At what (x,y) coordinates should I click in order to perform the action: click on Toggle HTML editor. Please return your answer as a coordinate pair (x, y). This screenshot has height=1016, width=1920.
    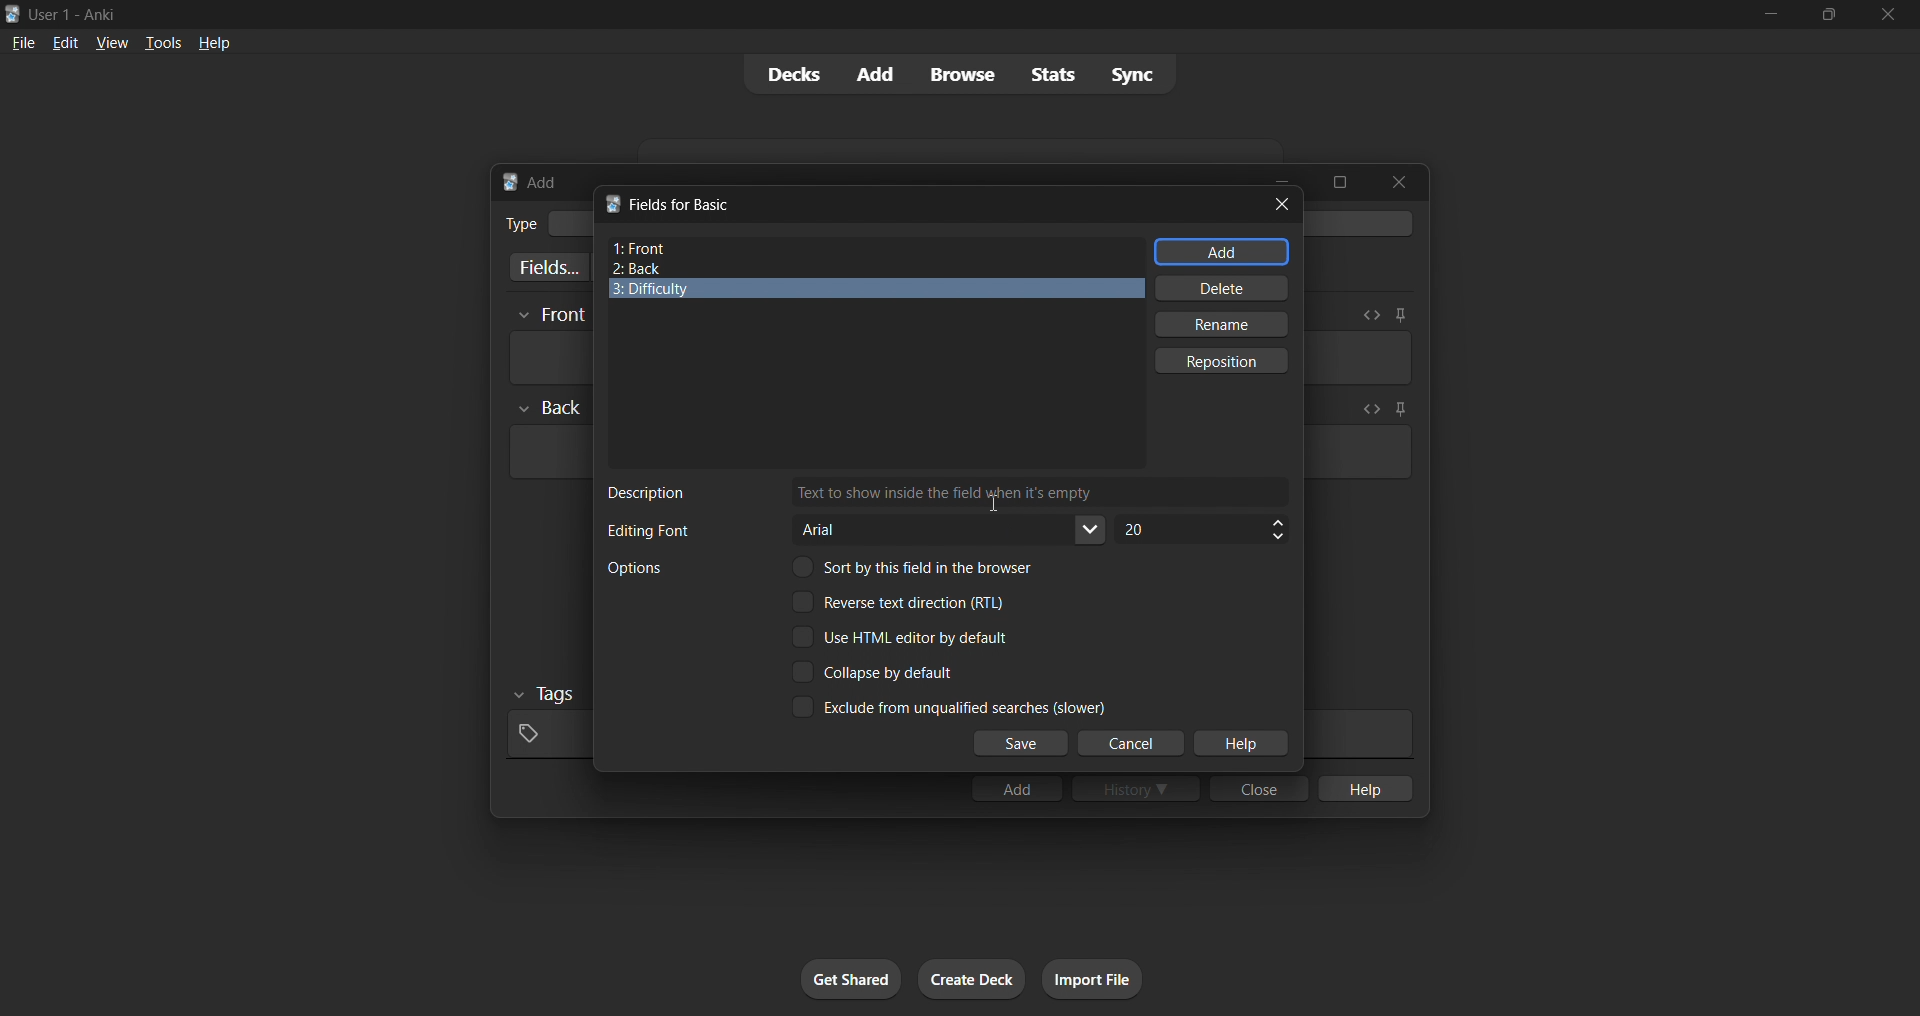
    Looking at the image, I should click on (1371, 315).